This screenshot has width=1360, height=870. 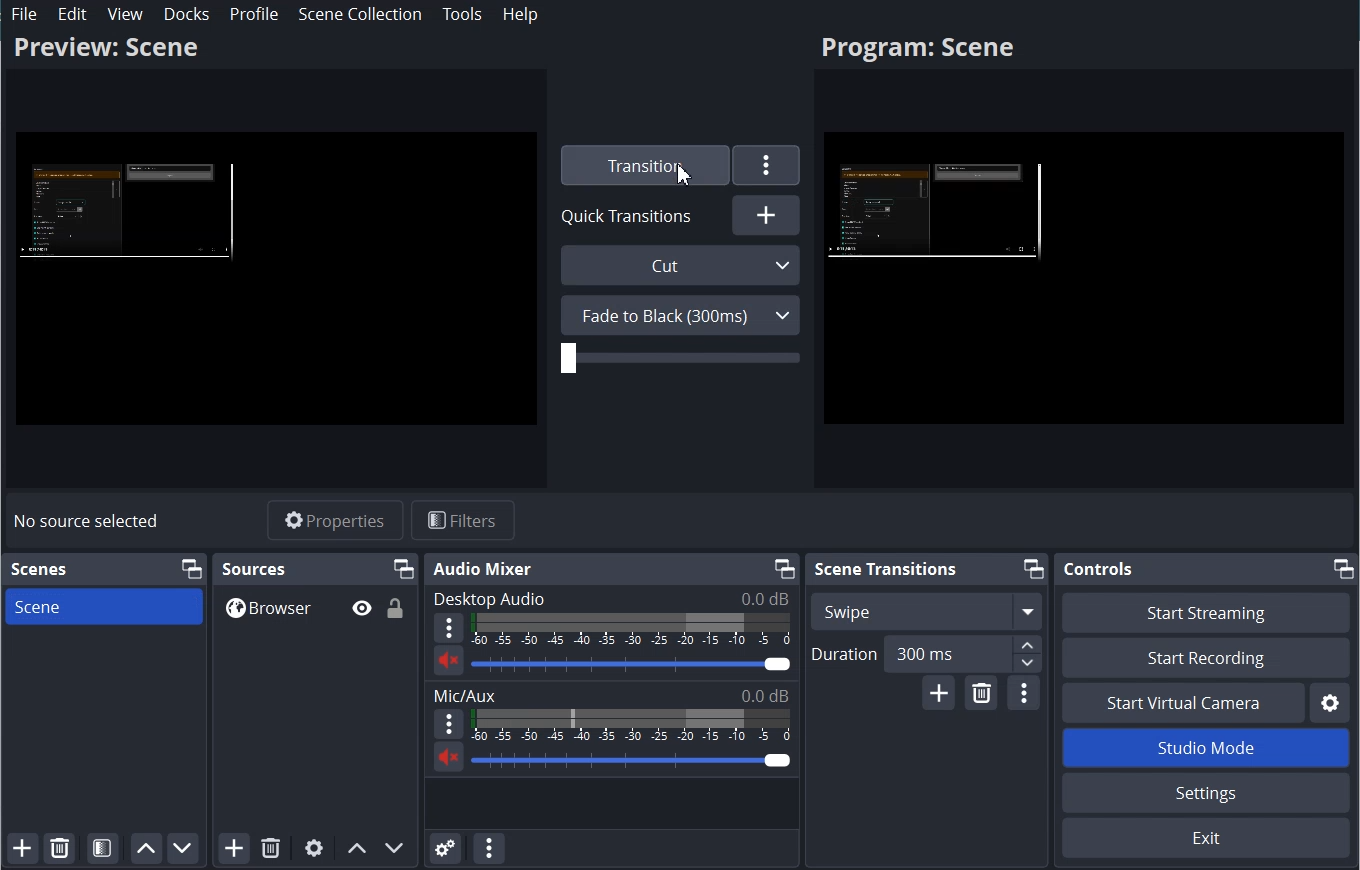 What do you see at coordinates (1205, 657) in the screenshot?
I see `Start Recording` at bounding box center [1205, 657].